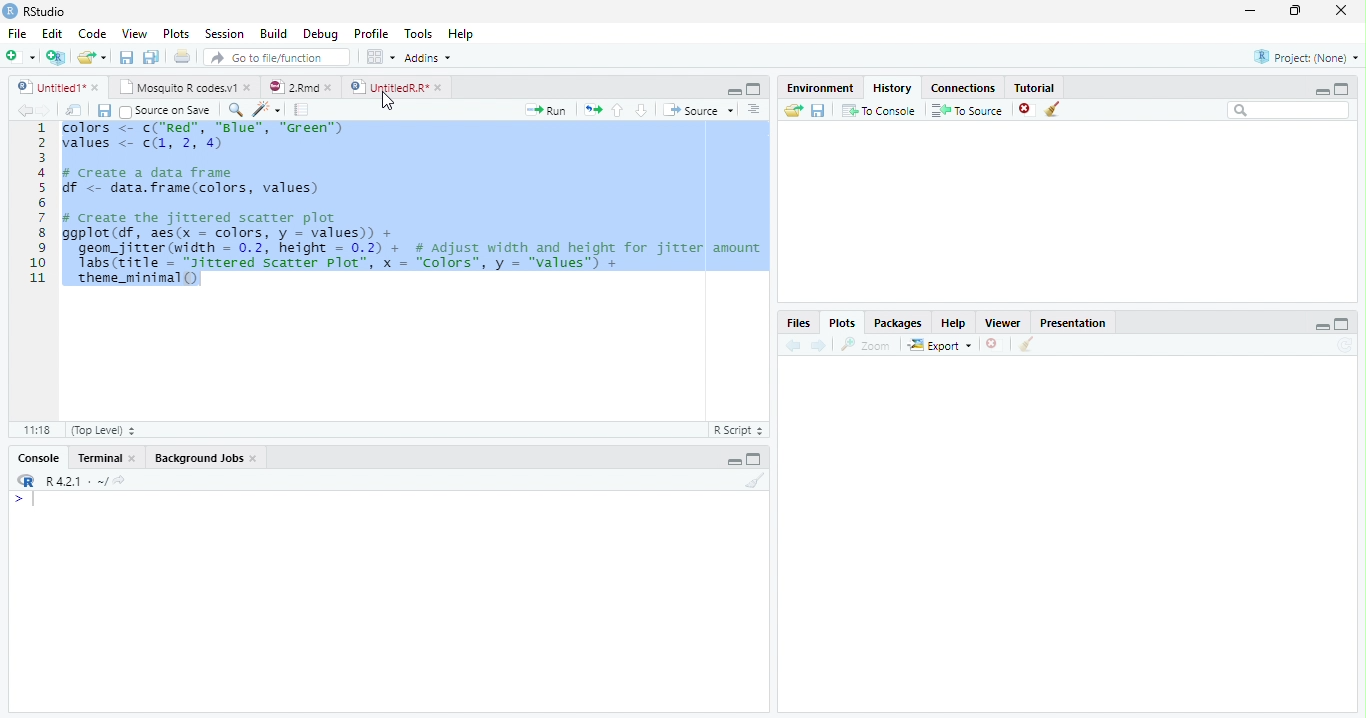 Image resolution: width=1366 pixels, height=718 pixels. Describe the element at coordinates (1290, 110) in the screenshot. I see `Search bar` at that location.